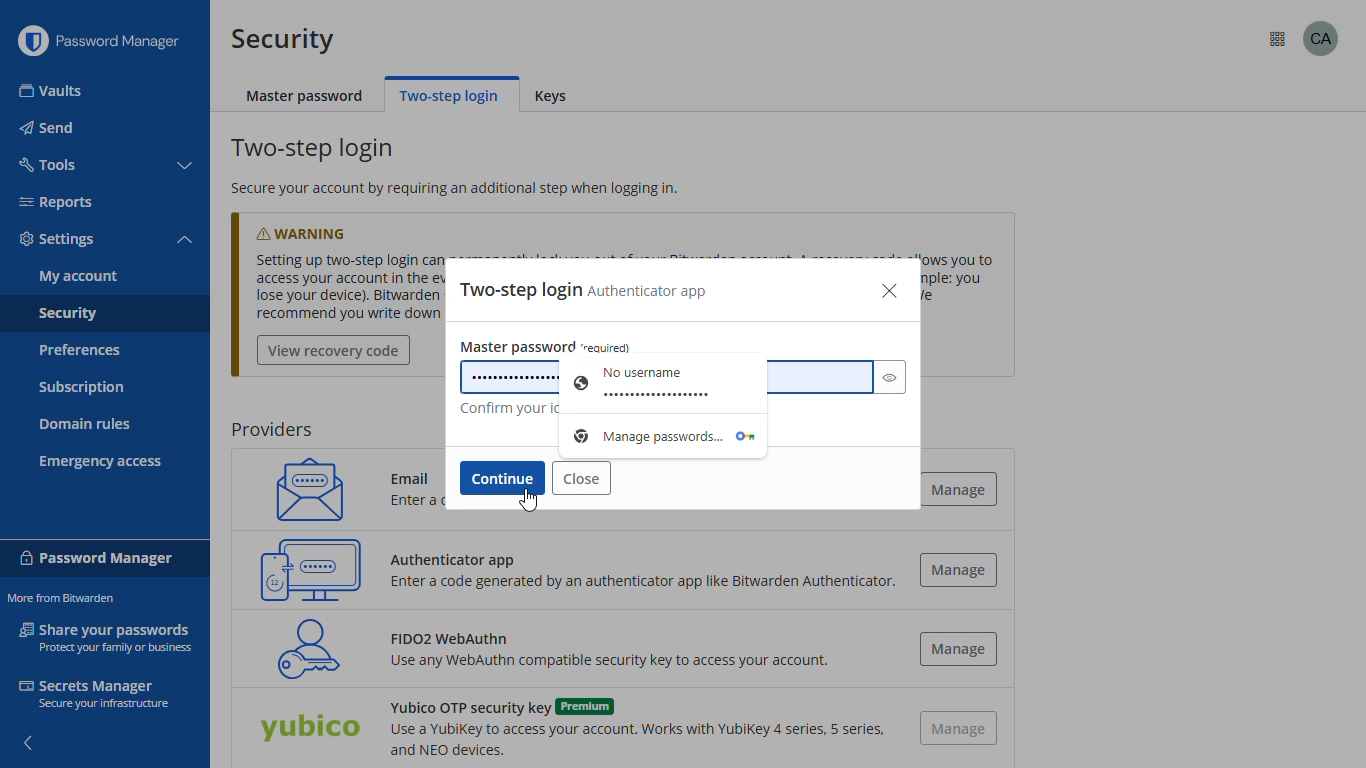 The height and width of the screenshot is (768, 1366). I want to click on tools, so click(46, 163).